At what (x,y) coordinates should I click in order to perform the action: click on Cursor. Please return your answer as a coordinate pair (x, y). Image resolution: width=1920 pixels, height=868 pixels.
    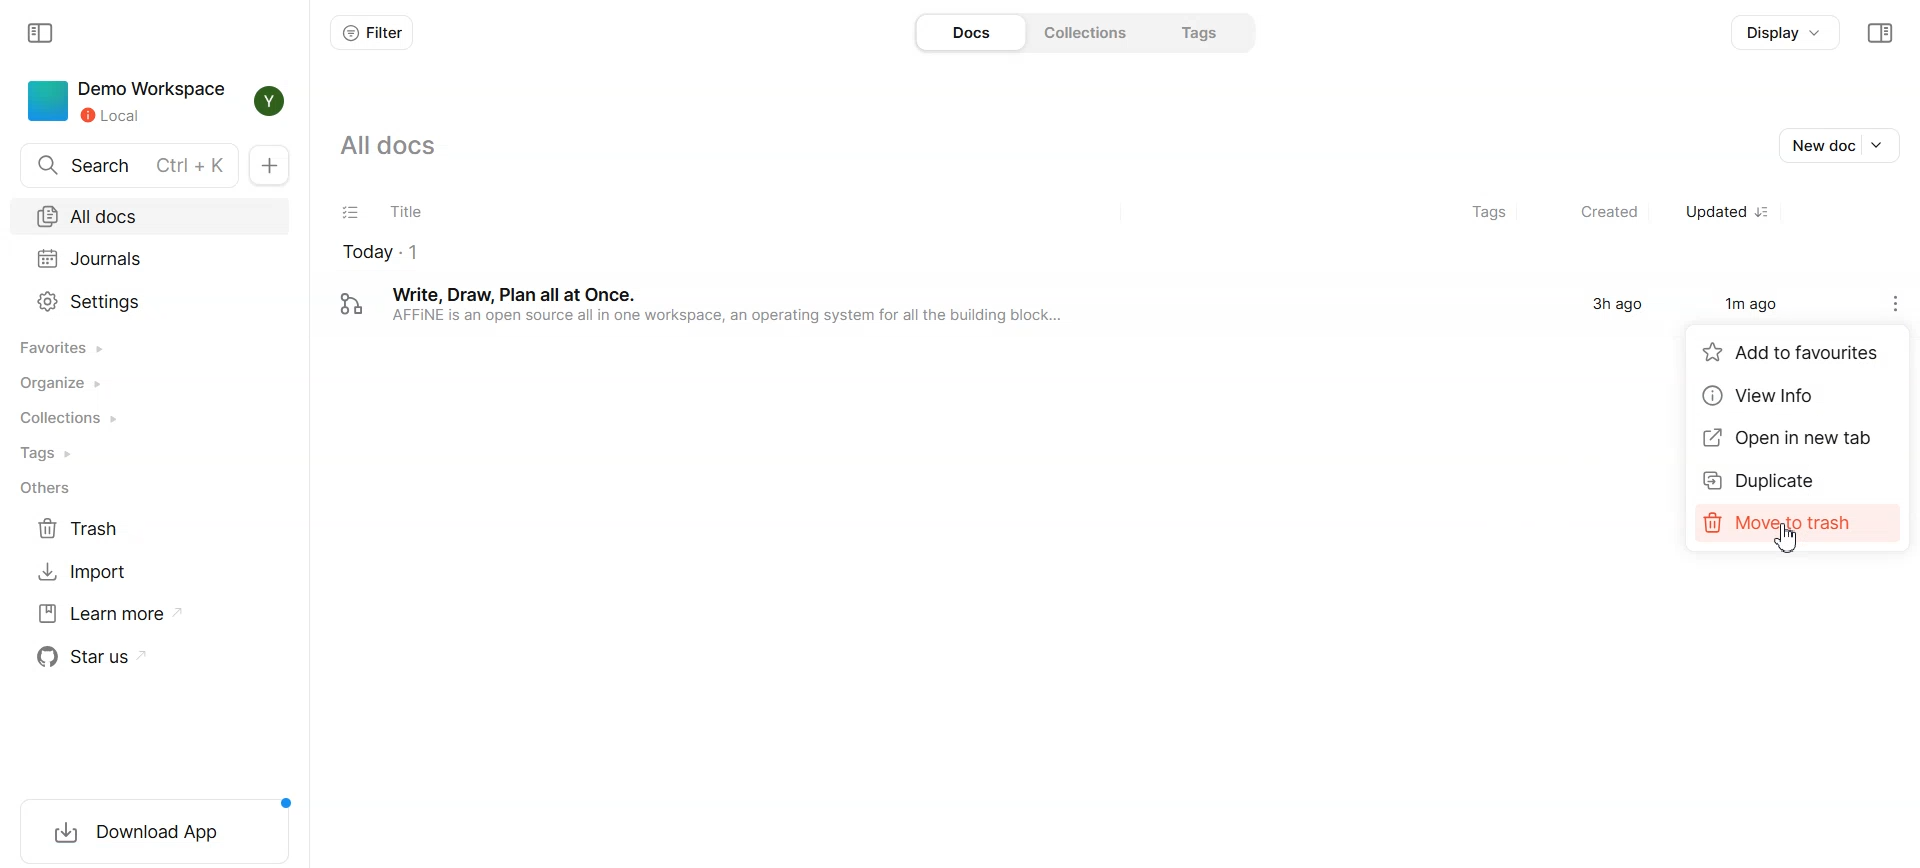
    Looking at the image, I should click on (1788, 539).